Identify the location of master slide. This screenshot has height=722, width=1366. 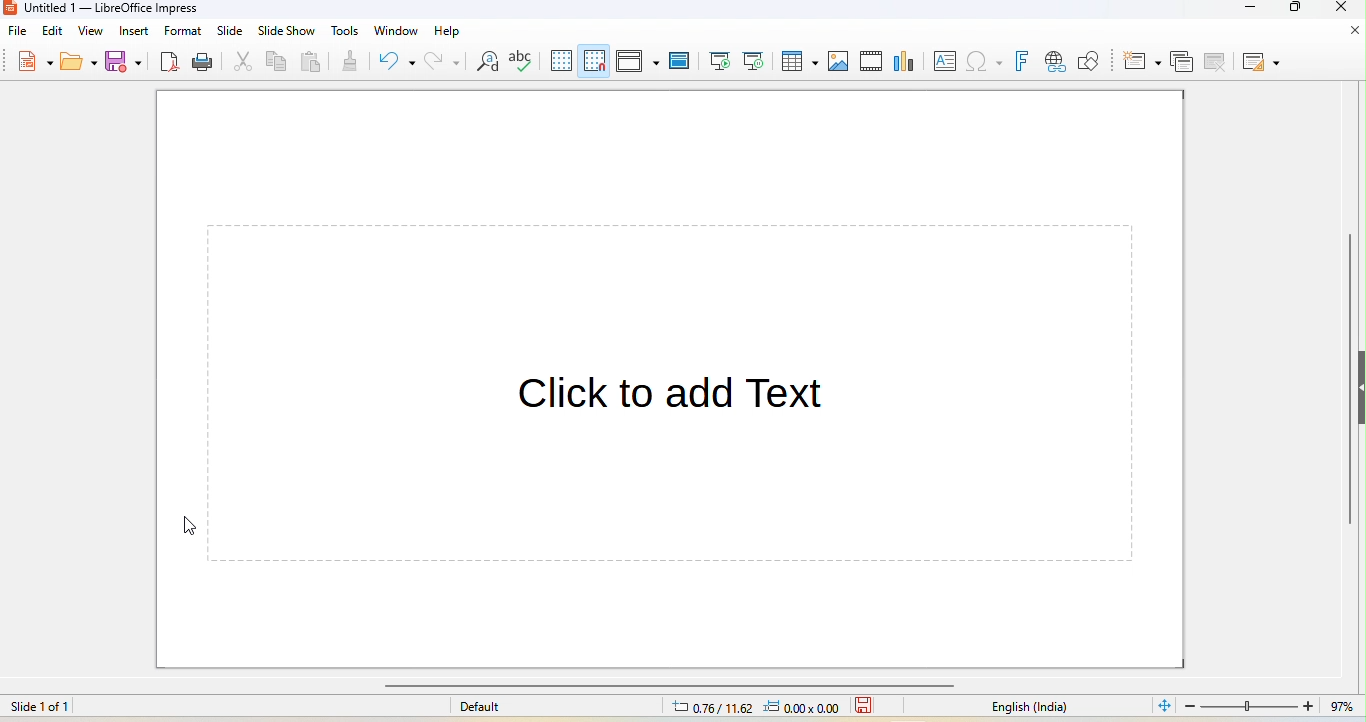
(680, 60).